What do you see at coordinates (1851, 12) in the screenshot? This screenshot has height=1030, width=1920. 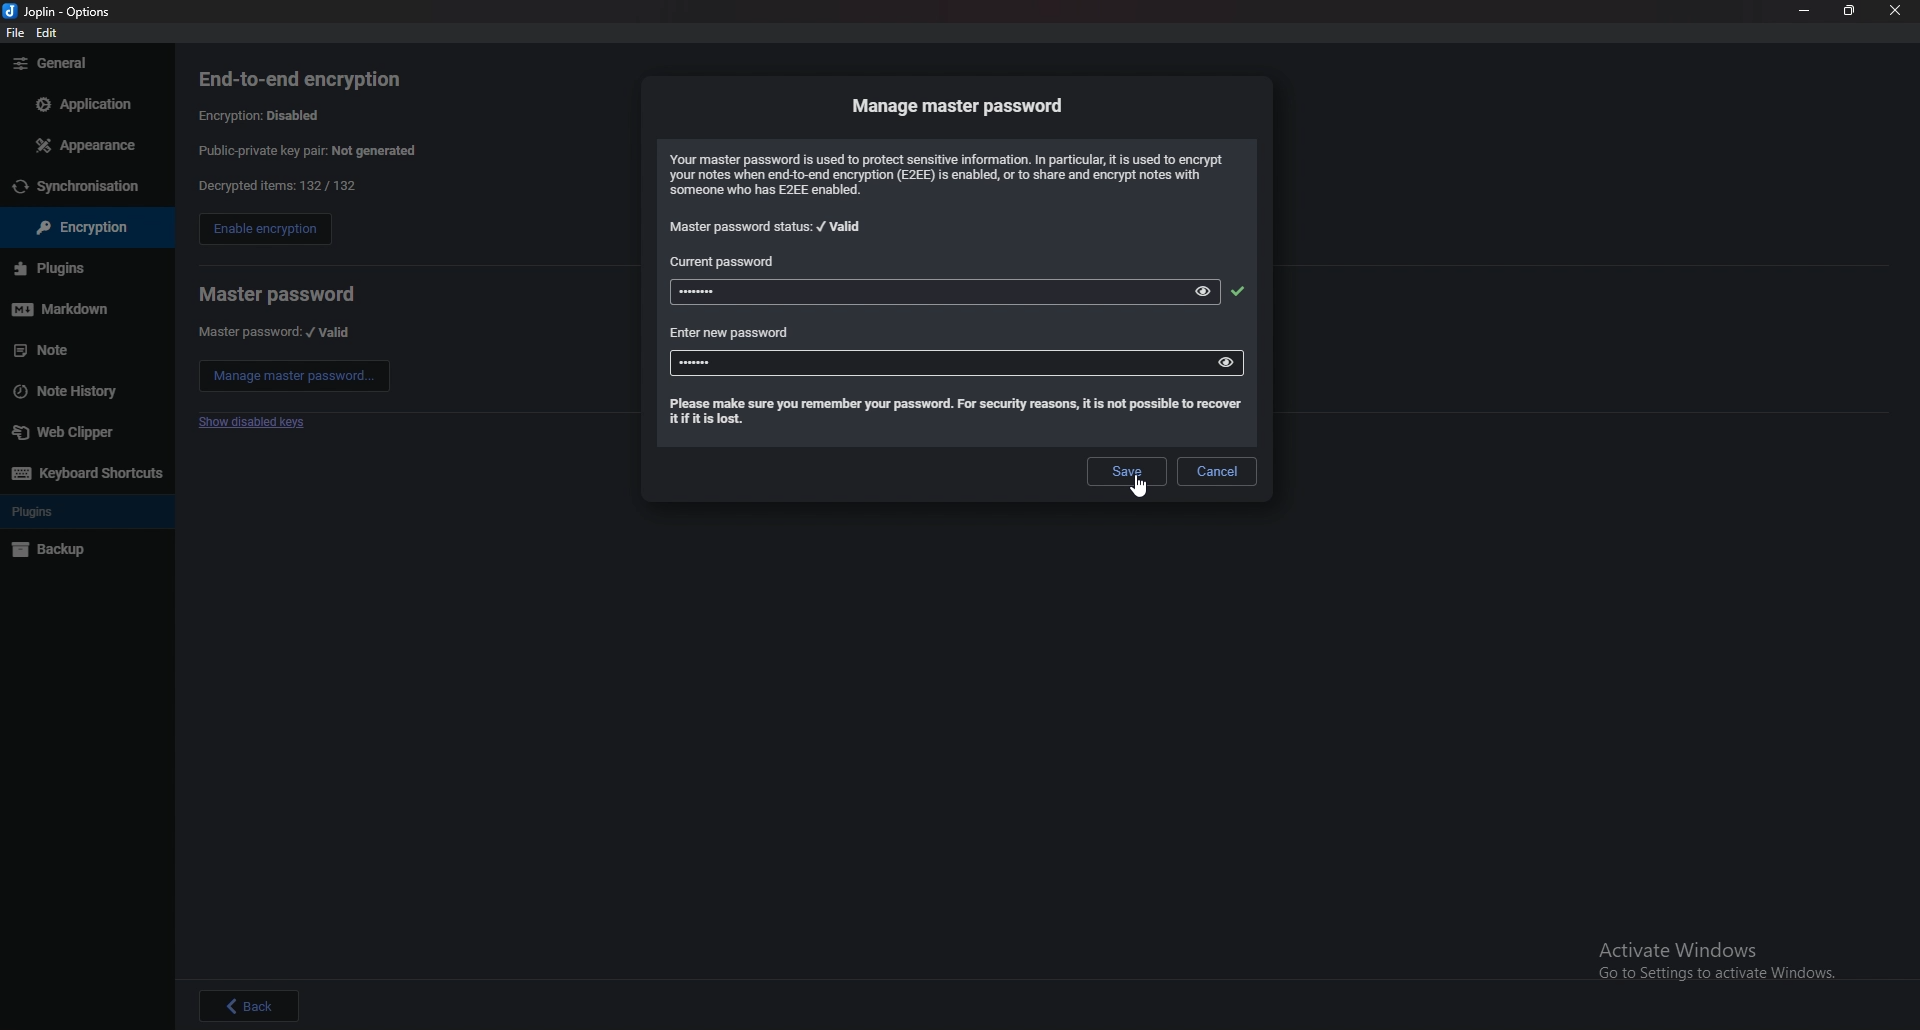 I see `resize` at bounding box center [1851, 12].